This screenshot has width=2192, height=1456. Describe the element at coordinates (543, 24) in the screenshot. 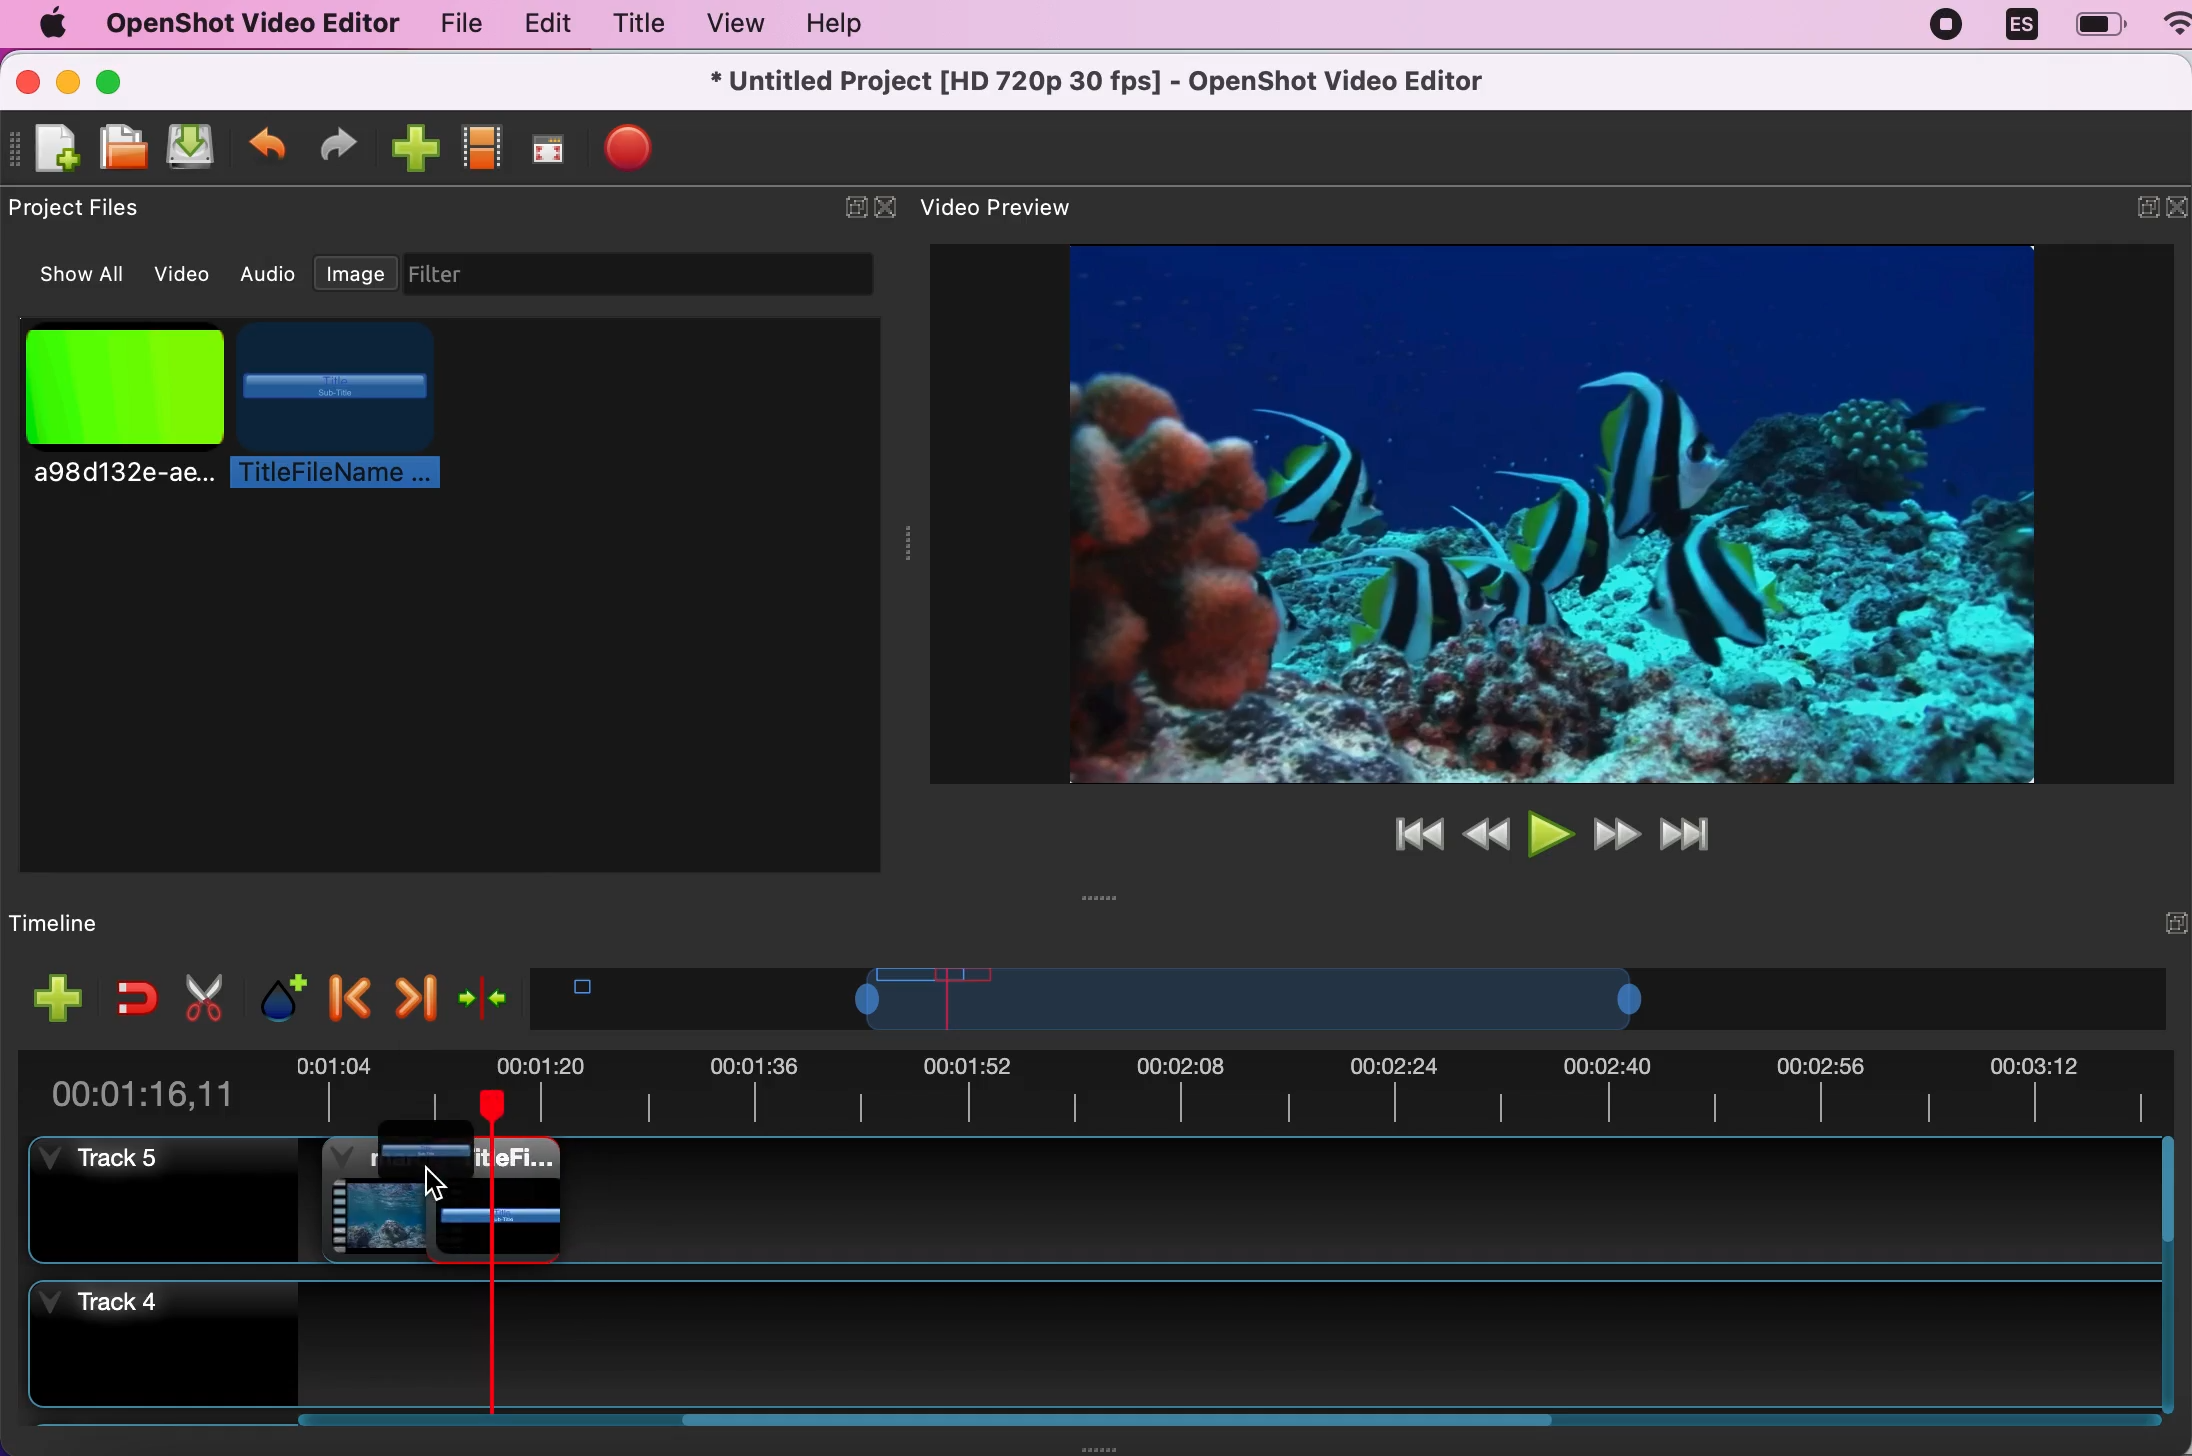

I see `edit` at that location.